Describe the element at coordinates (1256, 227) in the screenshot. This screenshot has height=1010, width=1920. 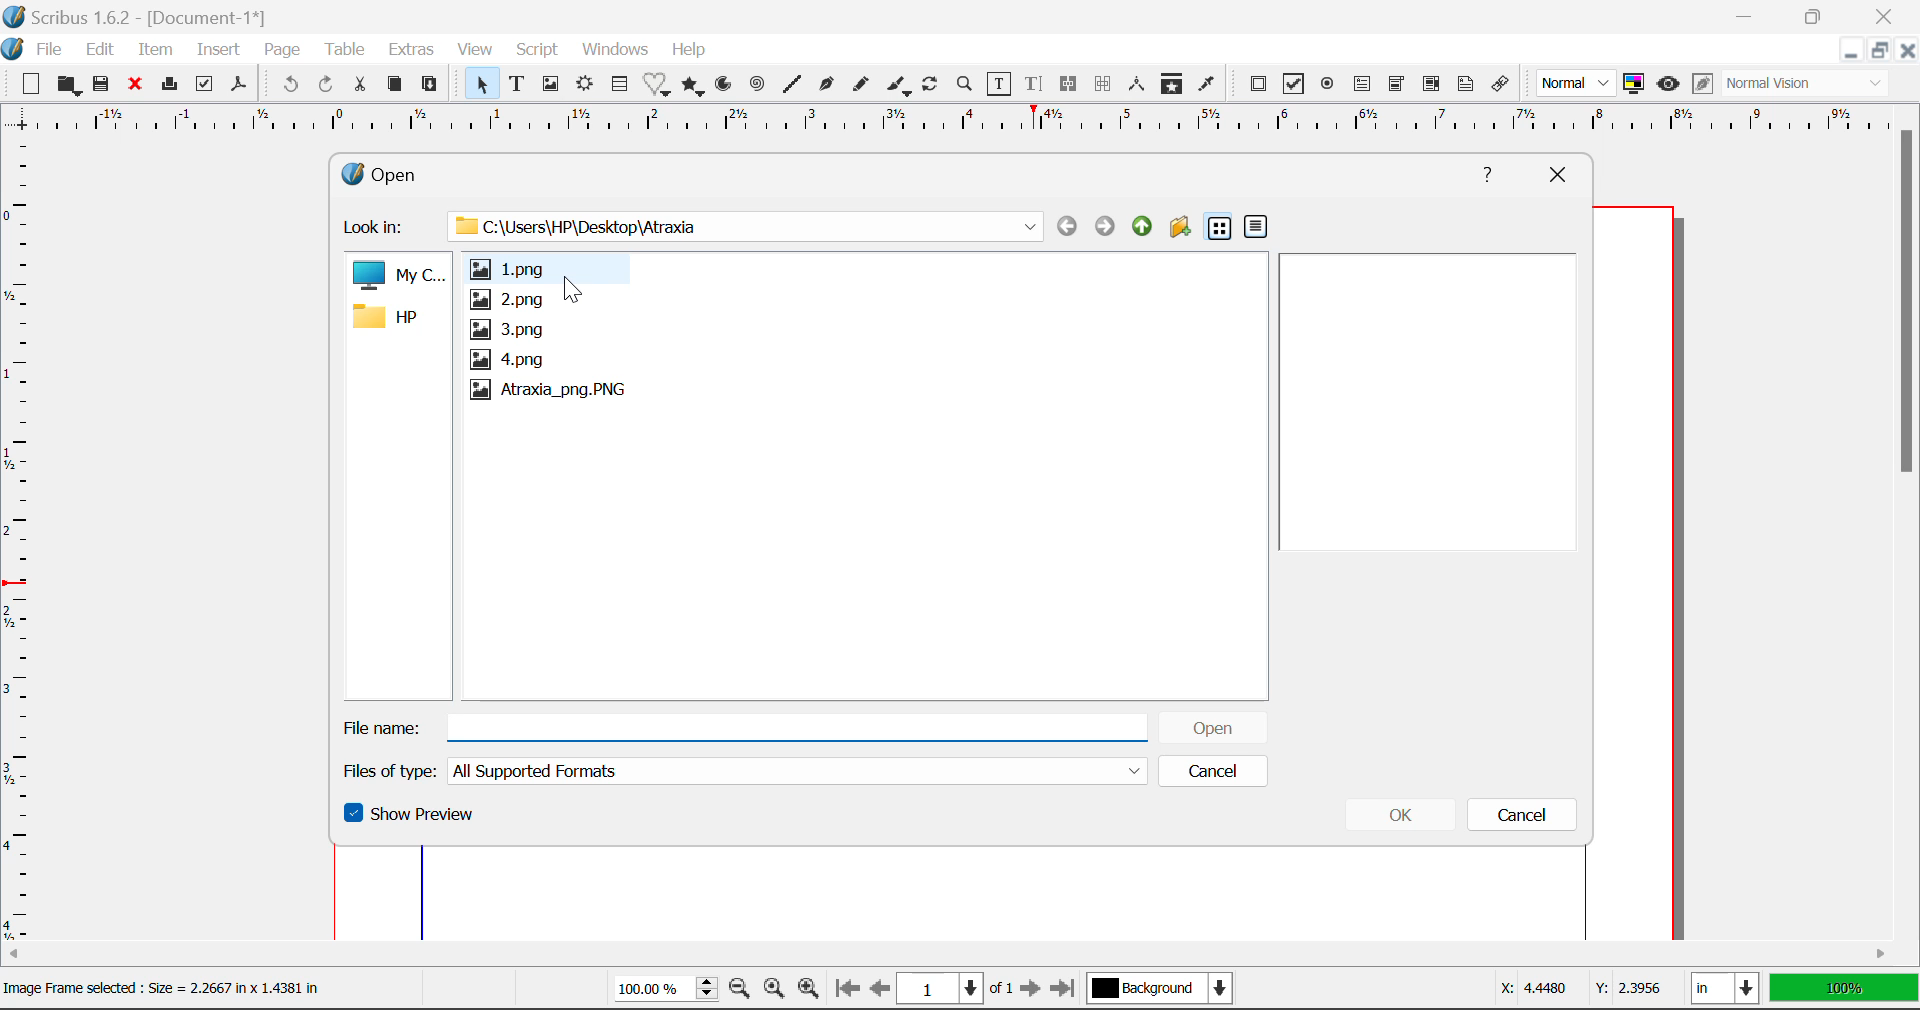
I see `Detail View` at that location.